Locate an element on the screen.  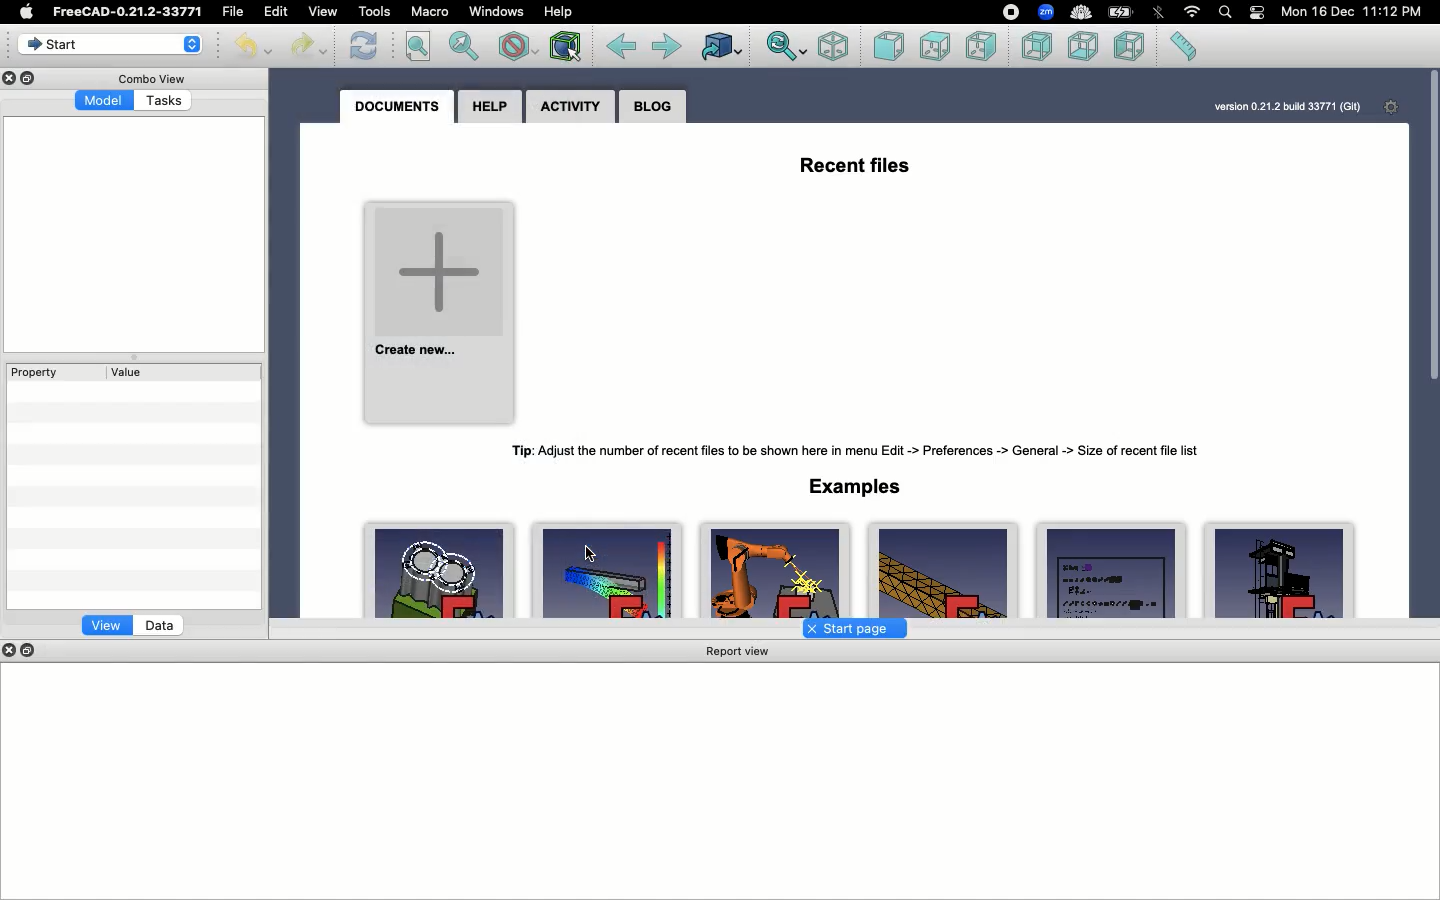
Duplicate is located at coordinates (31, 77).